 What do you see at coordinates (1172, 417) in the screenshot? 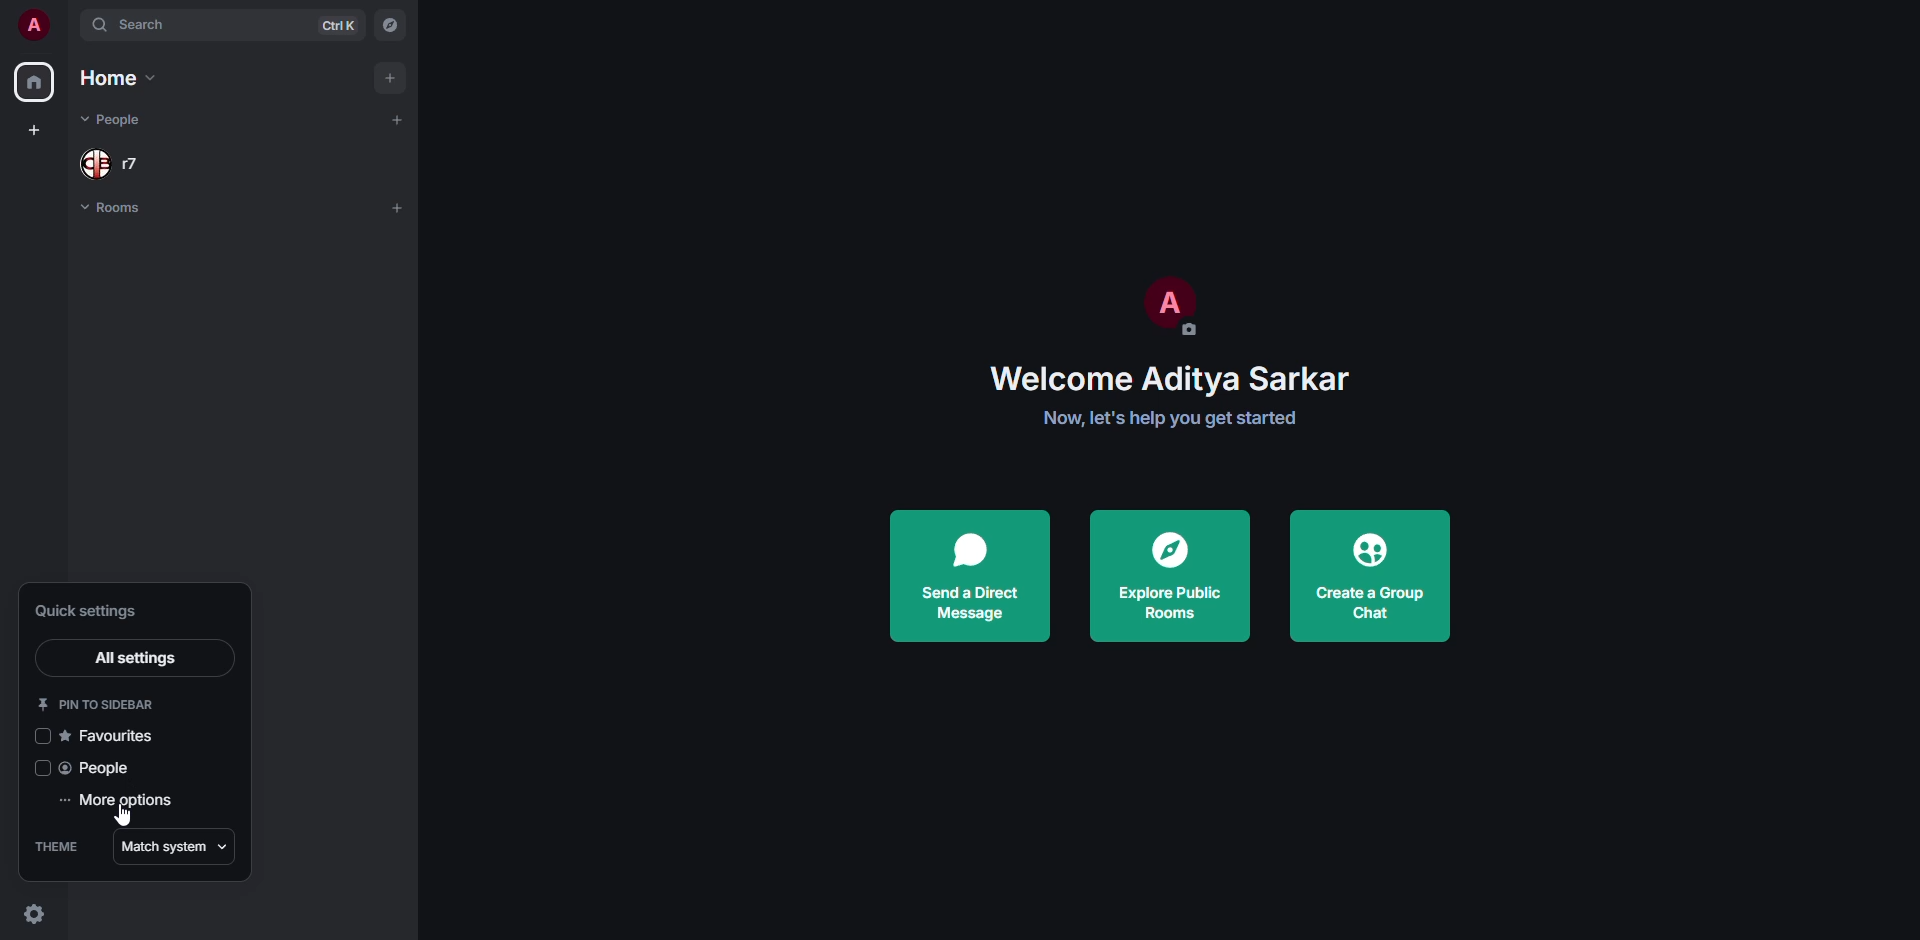
I see `get started` at bounding box center [1172, 417].